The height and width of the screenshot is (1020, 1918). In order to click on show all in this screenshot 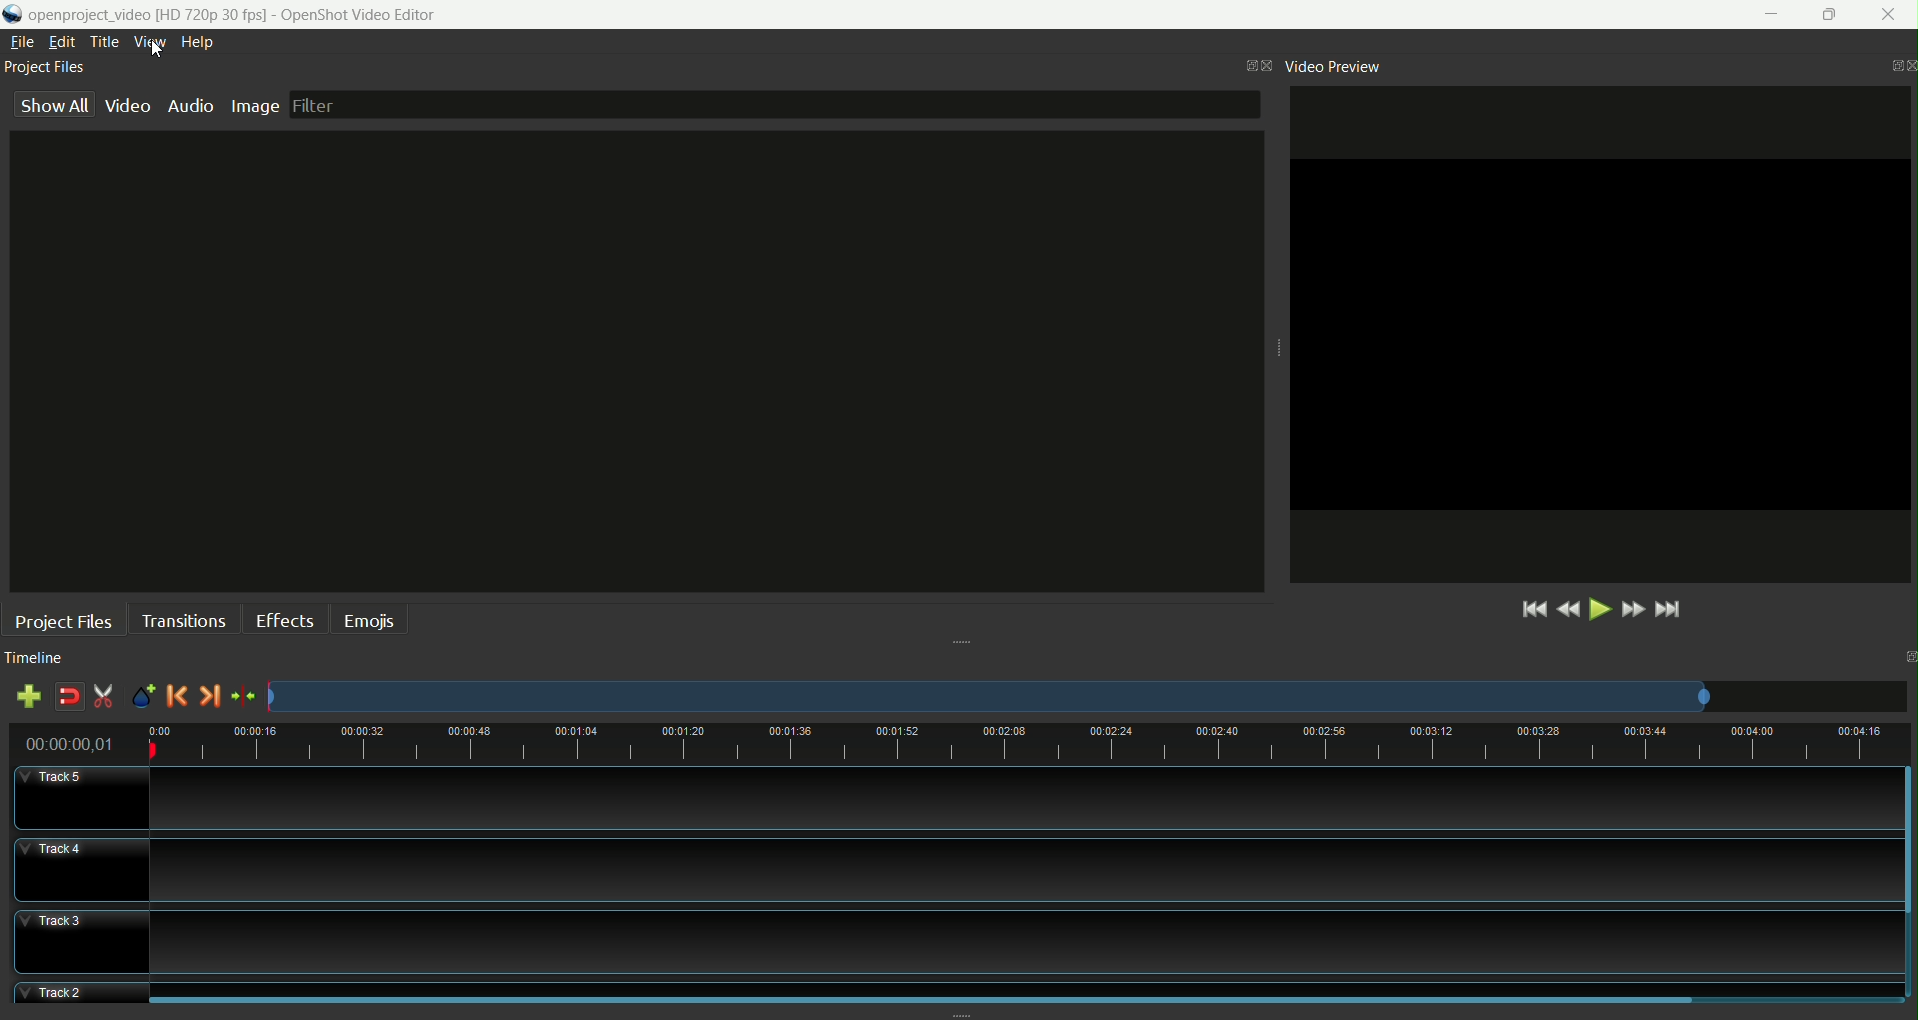, I will do `click(53, 105)`.